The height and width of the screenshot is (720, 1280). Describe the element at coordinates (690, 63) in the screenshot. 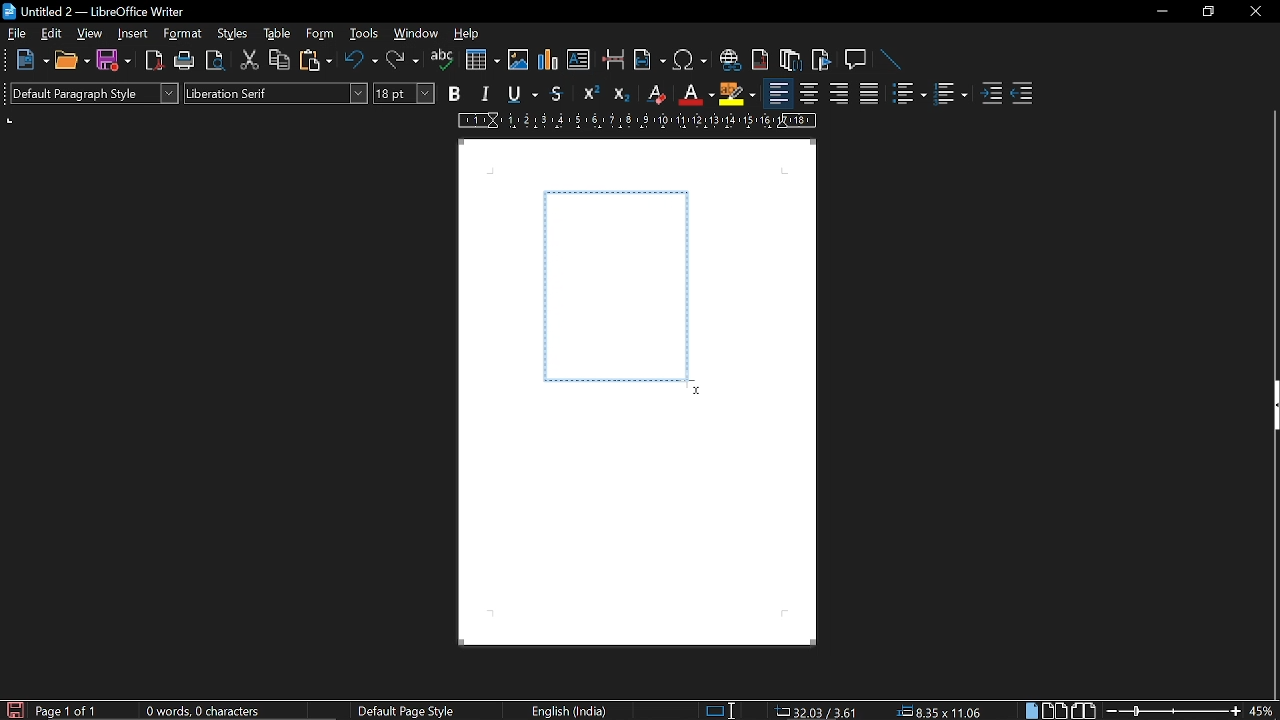

I see `insert symbol` at that location.